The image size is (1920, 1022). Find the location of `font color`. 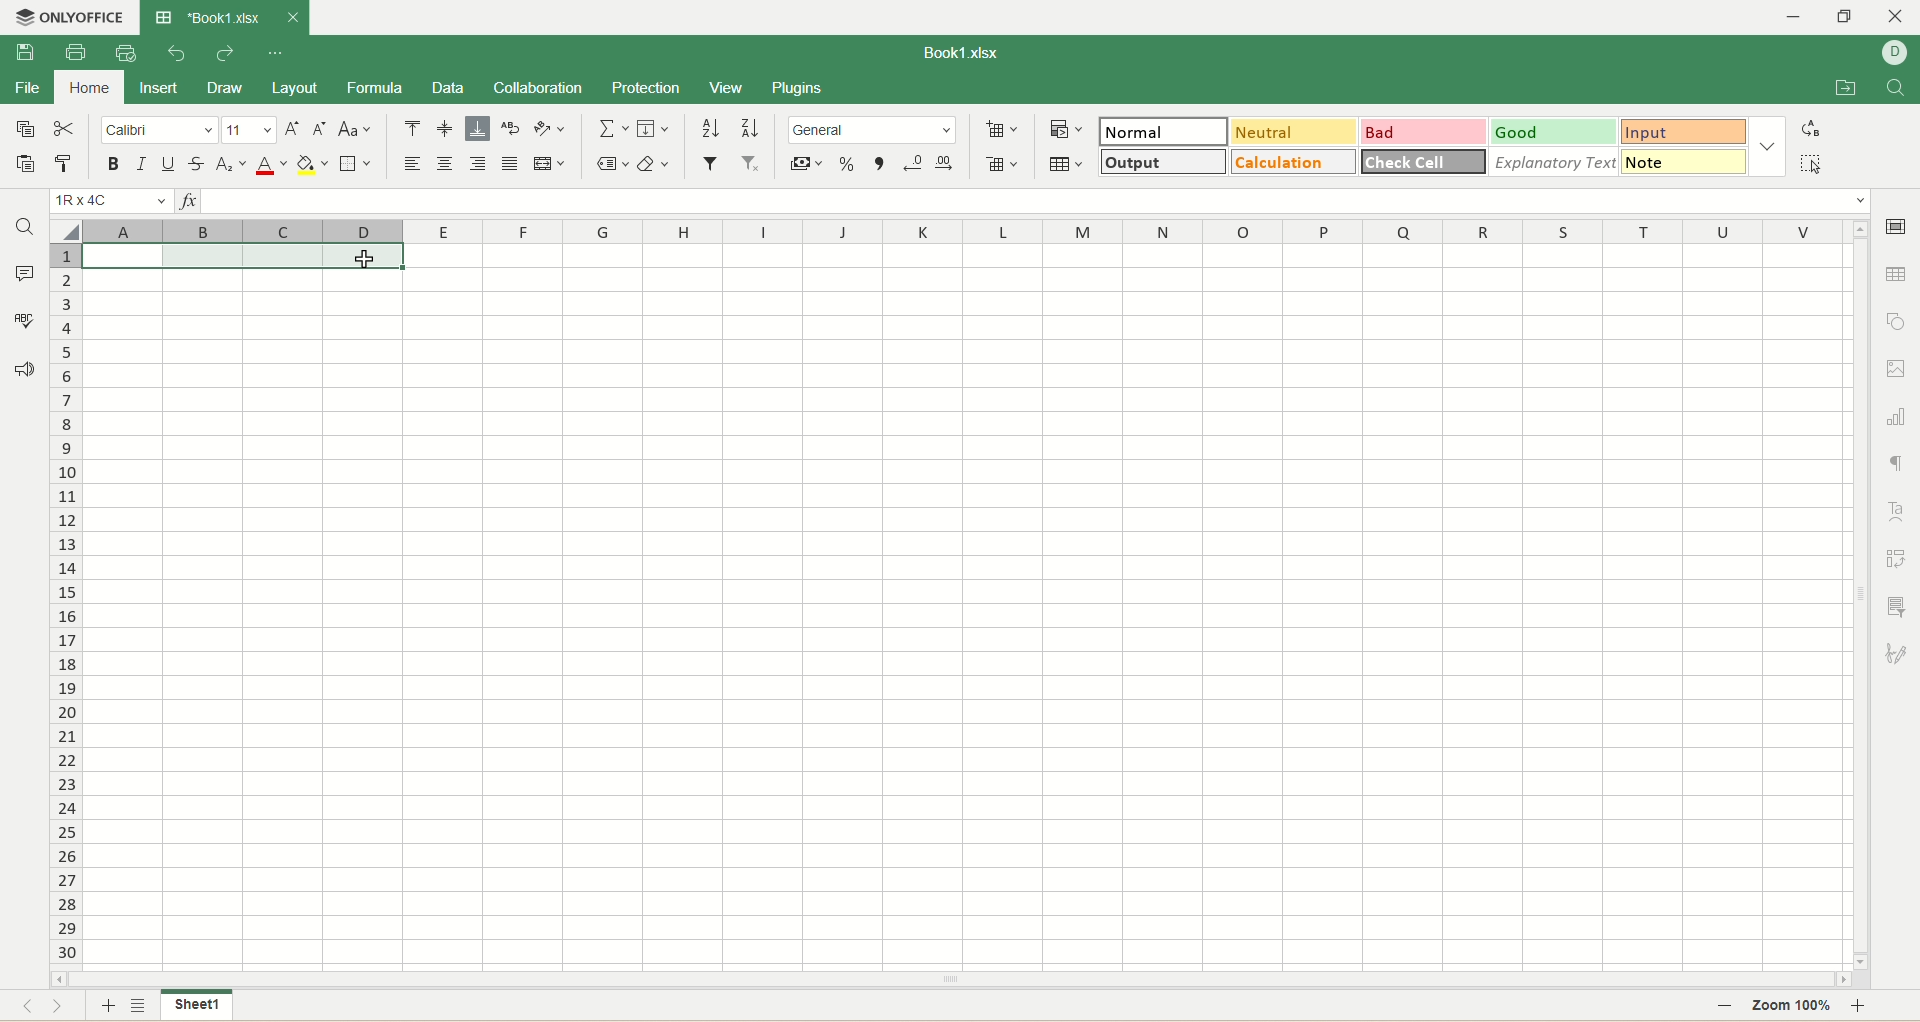

font color is located at coordinates (271, 166).